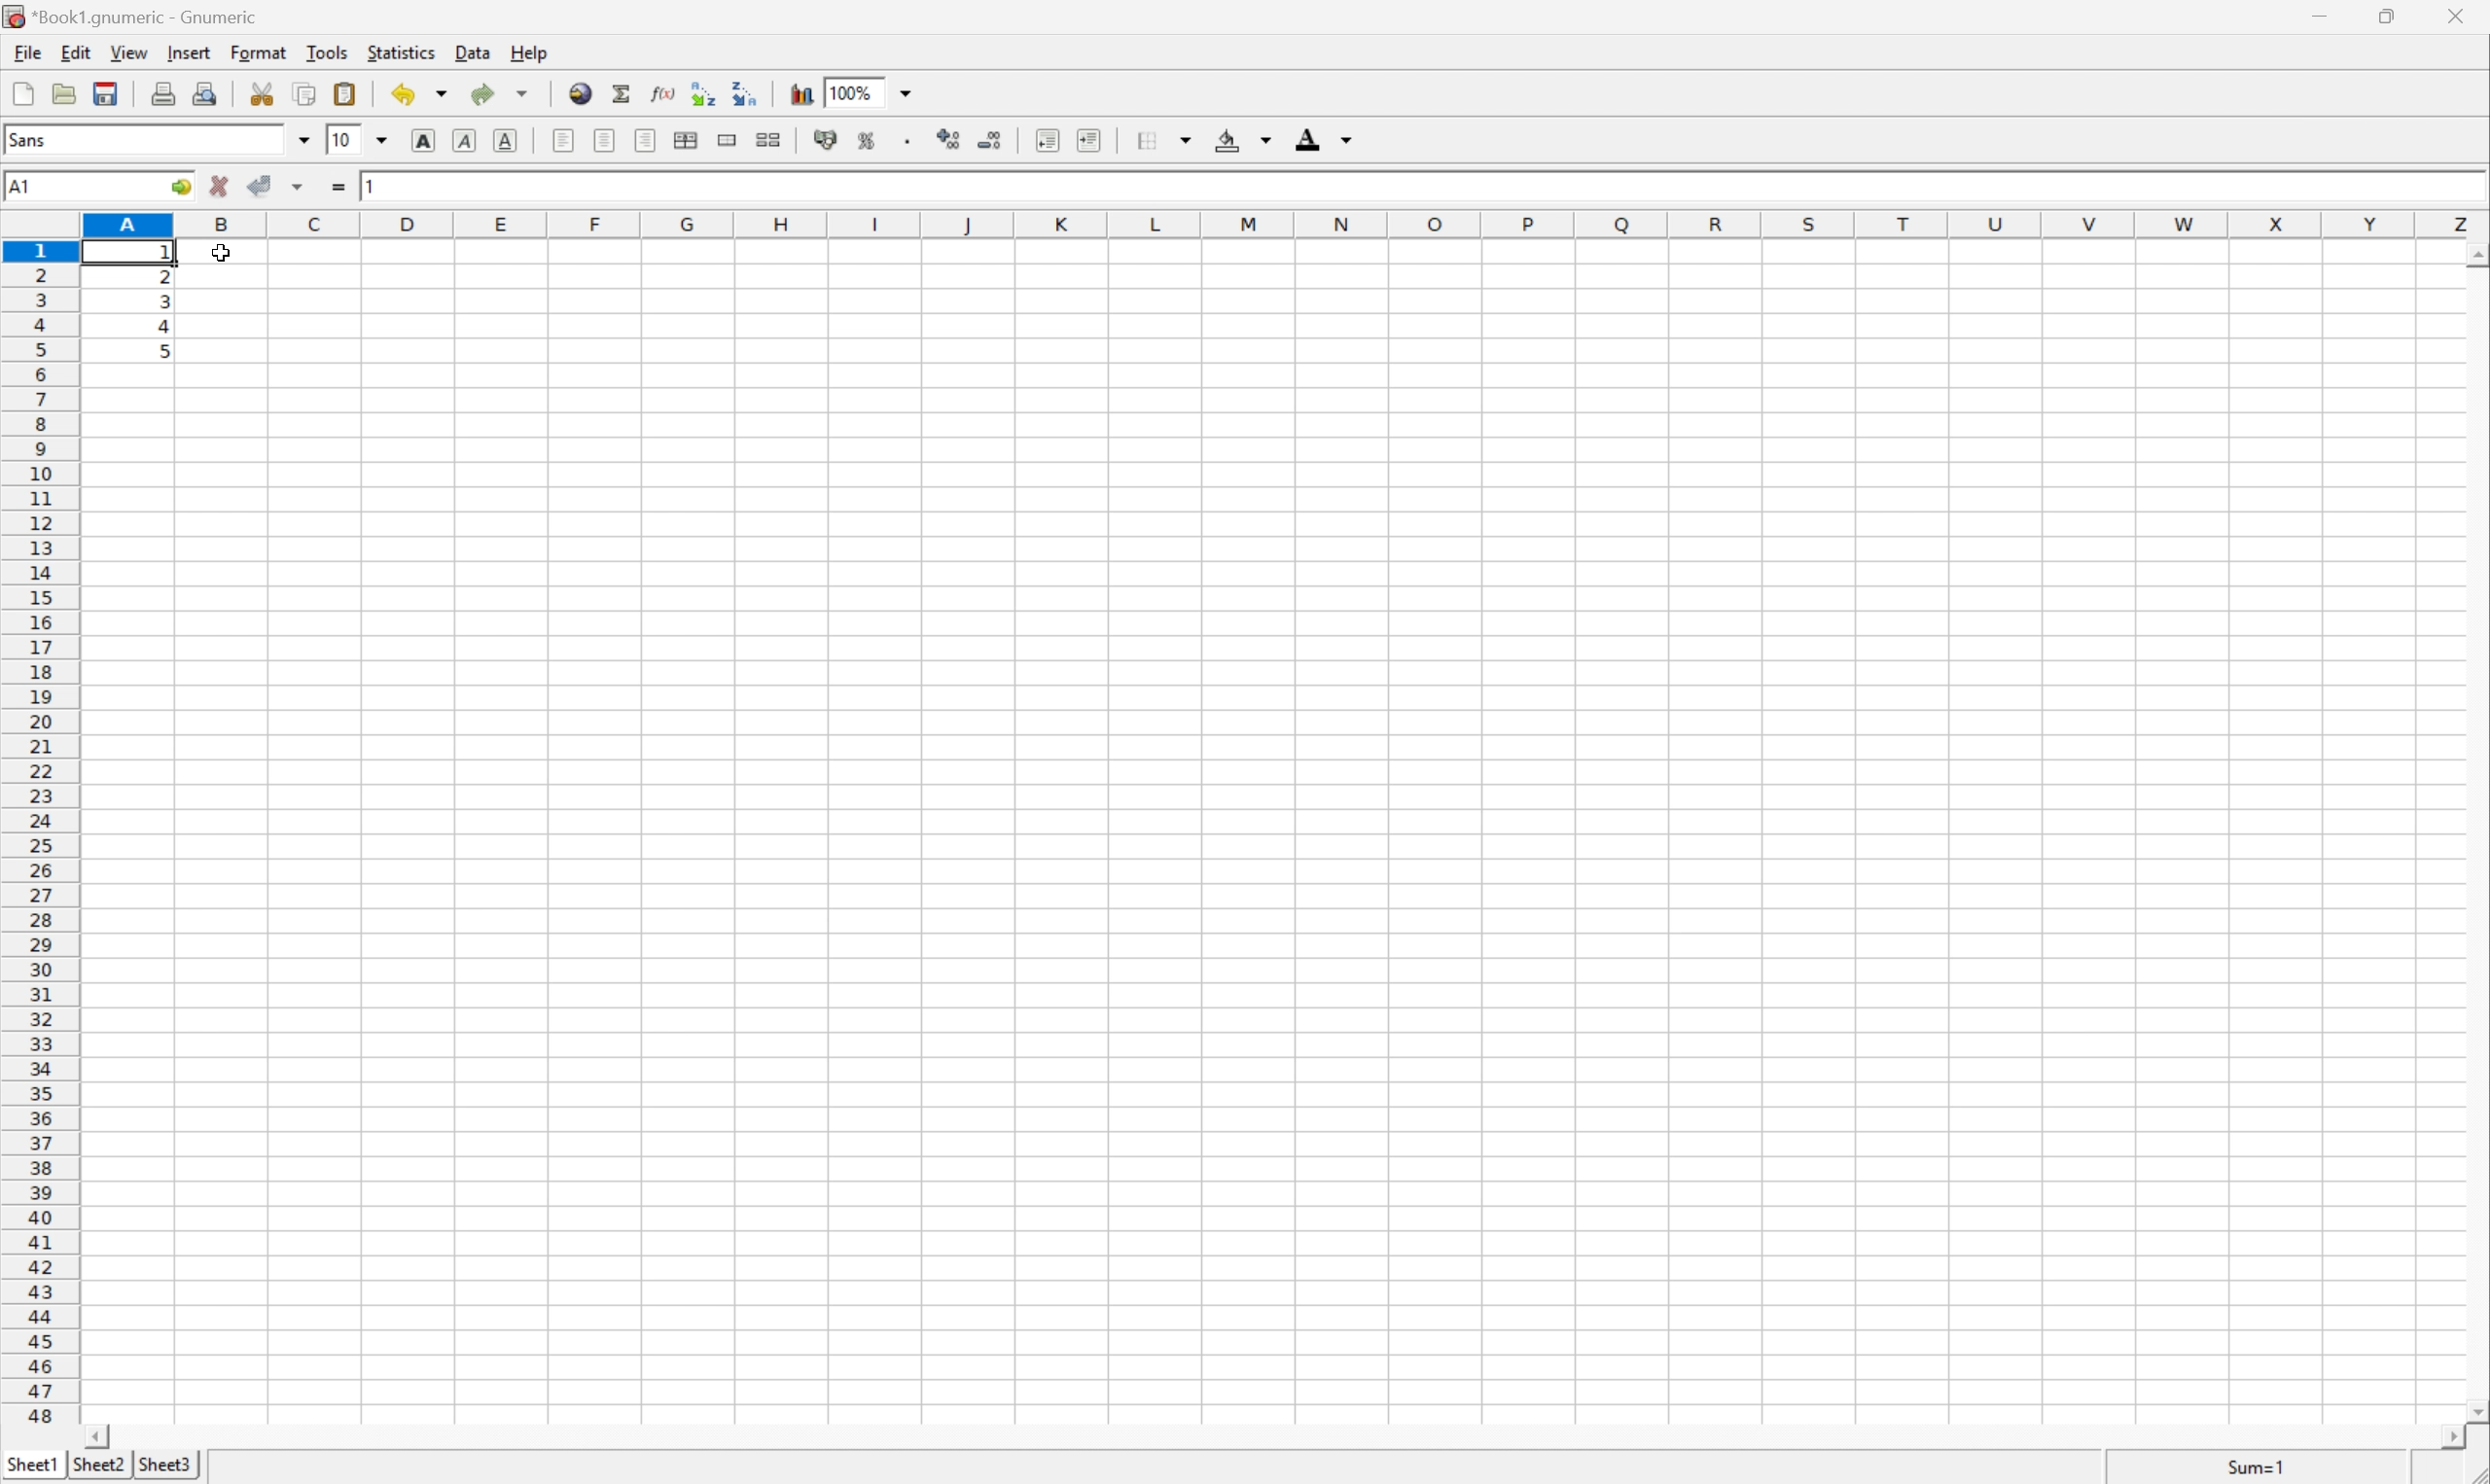 The image size is (2490, 1484). I want to click on 3, so click(165, 300).